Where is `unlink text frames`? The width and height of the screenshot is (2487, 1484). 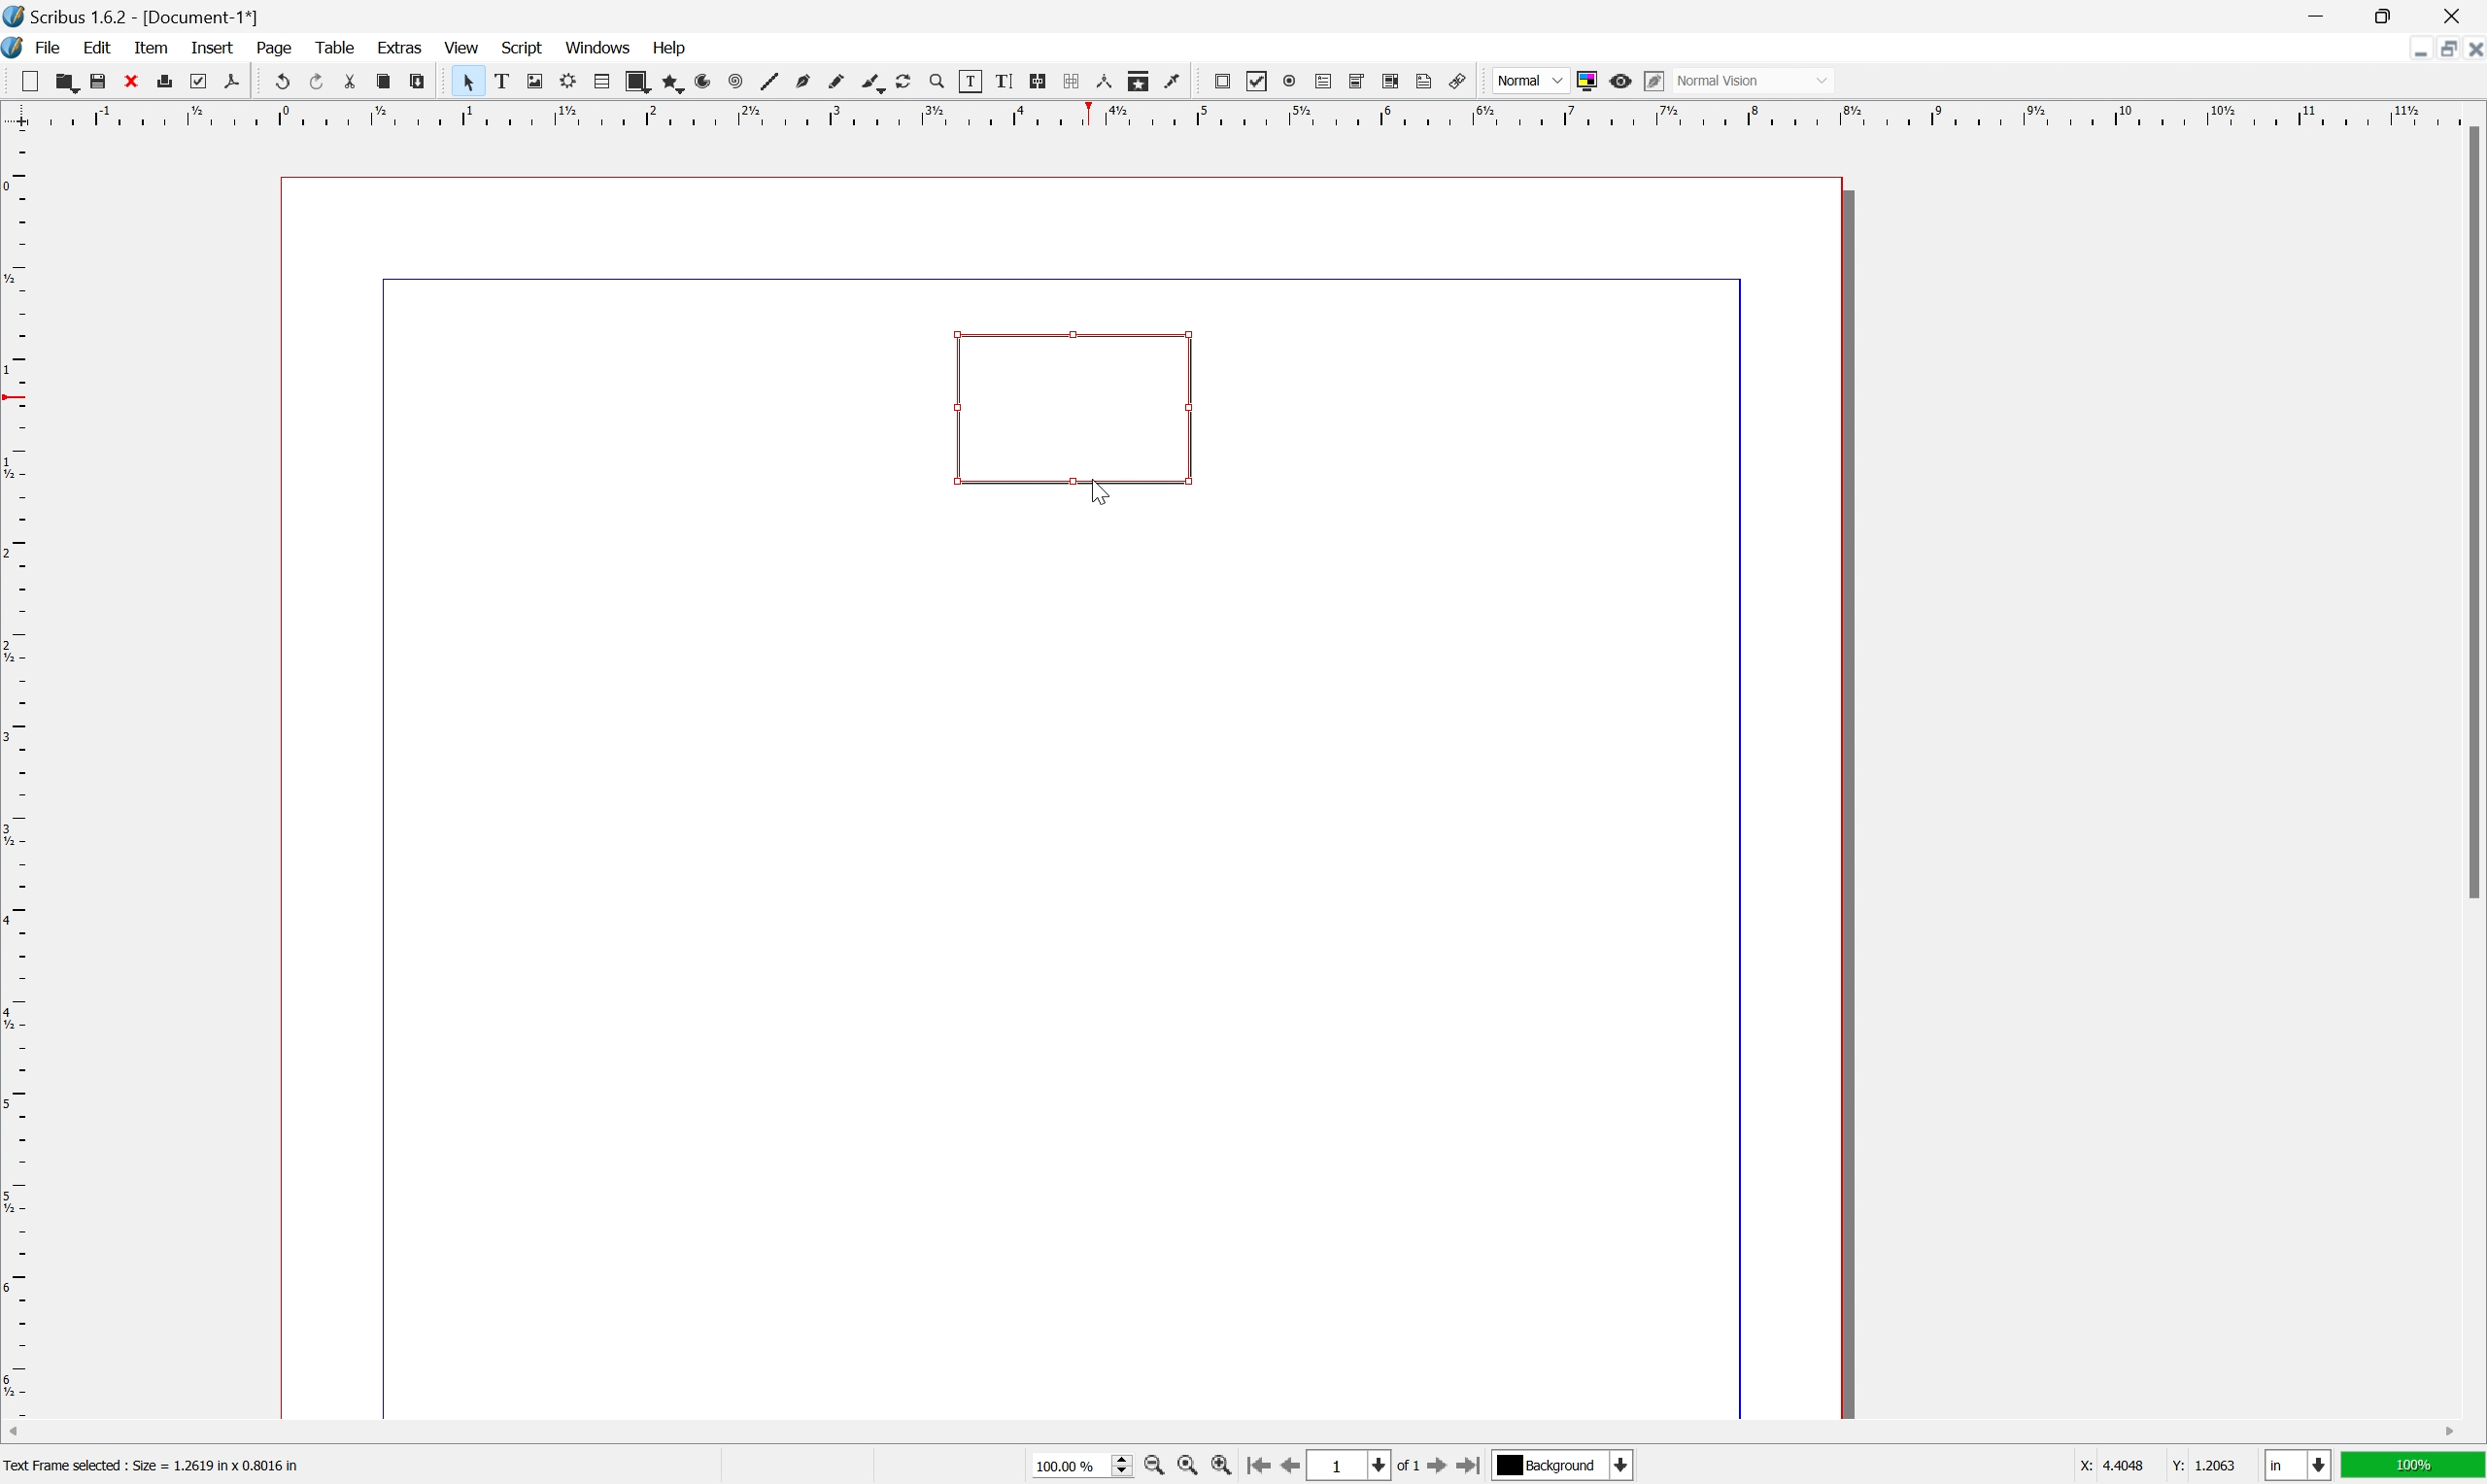 unlink text frames is located at coordinates (1070, 82).